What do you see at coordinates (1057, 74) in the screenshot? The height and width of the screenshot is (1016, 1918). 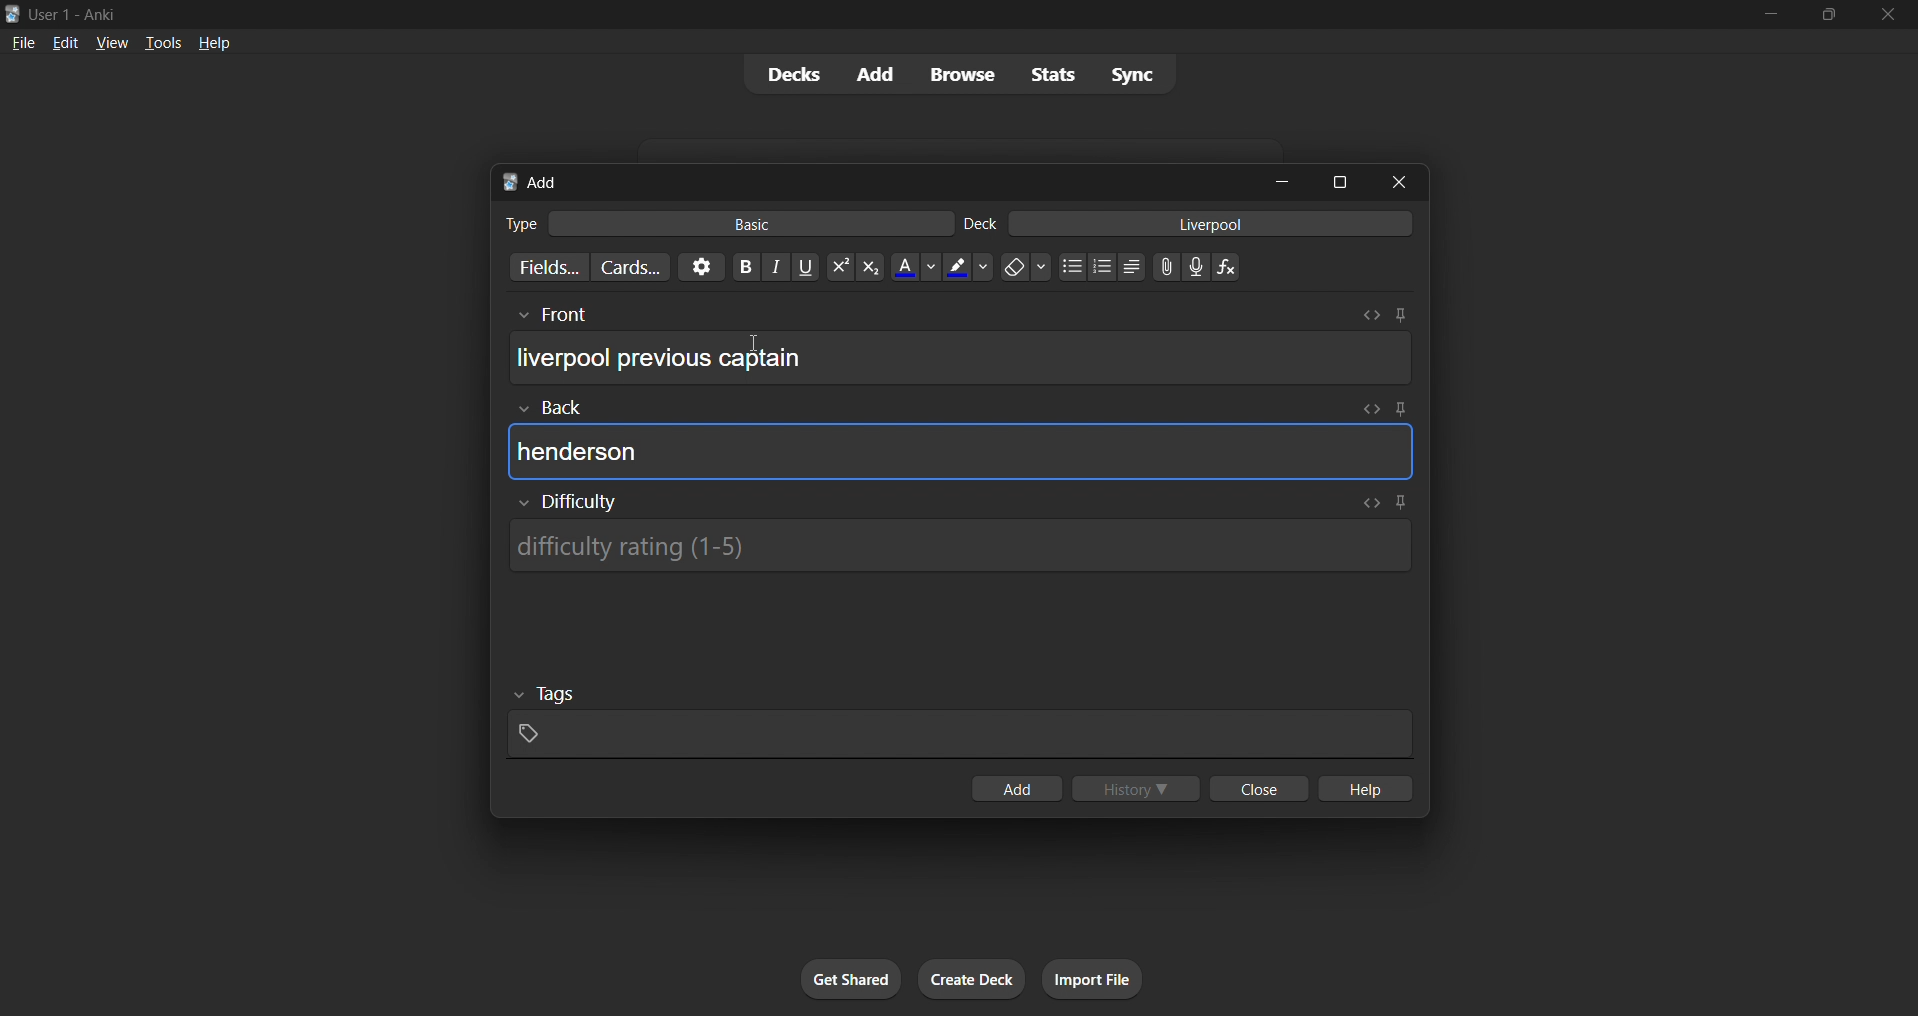 I see `stats` at bounding box center [1057, 74].